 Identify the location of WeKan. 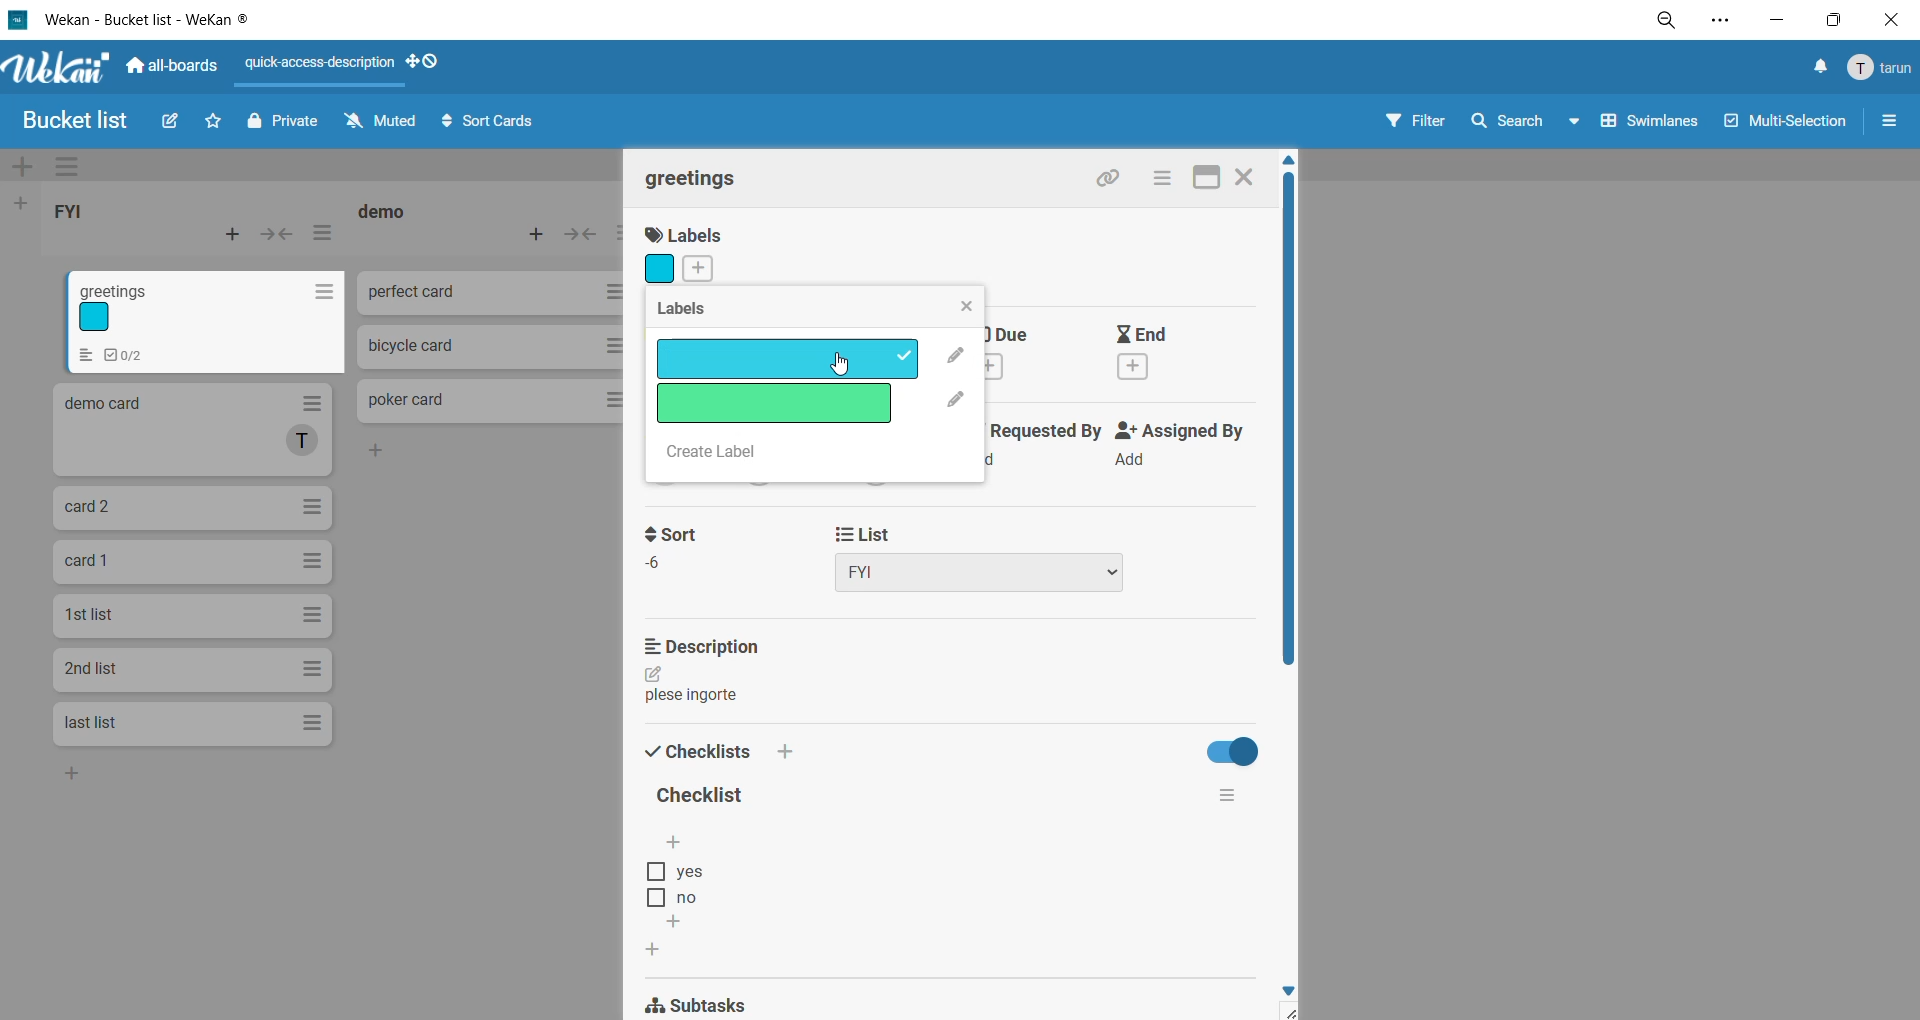
(56, 66).